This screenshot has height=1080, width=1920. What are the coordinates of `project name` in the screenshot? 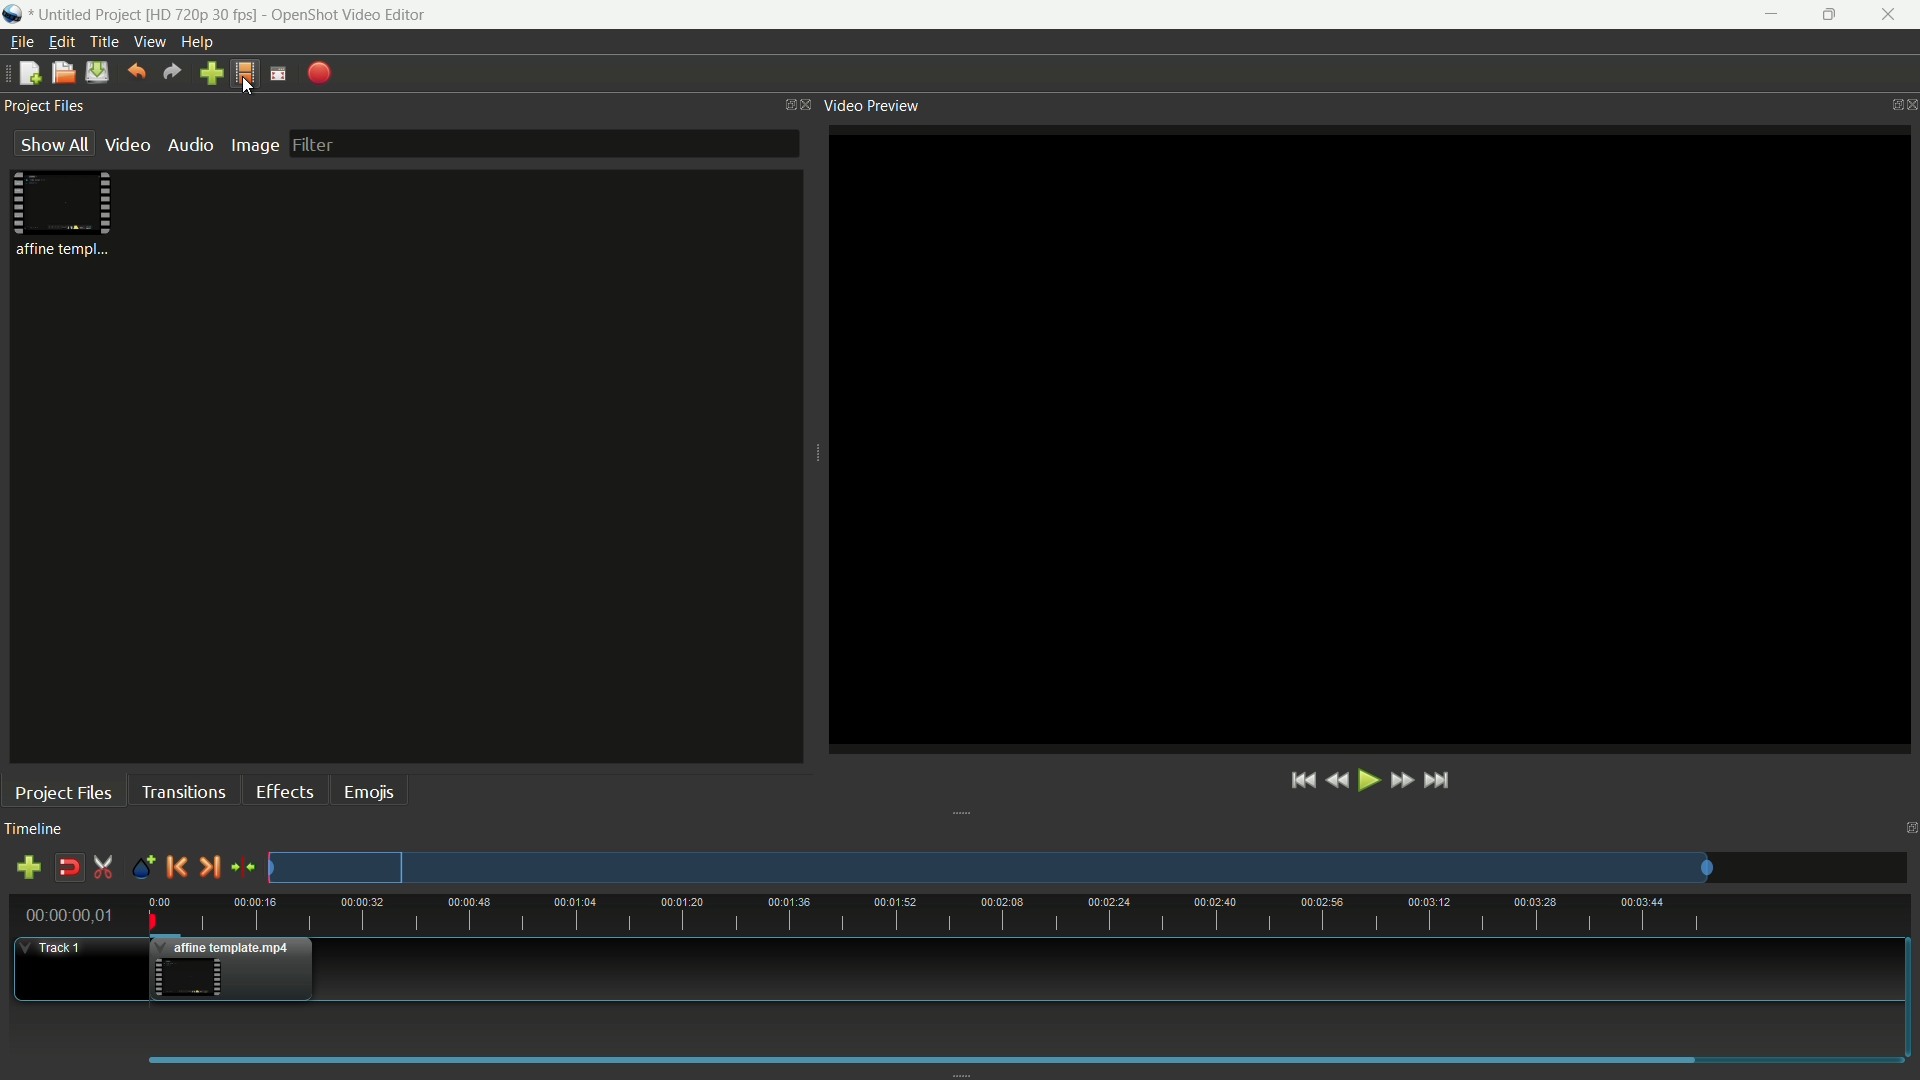 It's located at (86, 15).